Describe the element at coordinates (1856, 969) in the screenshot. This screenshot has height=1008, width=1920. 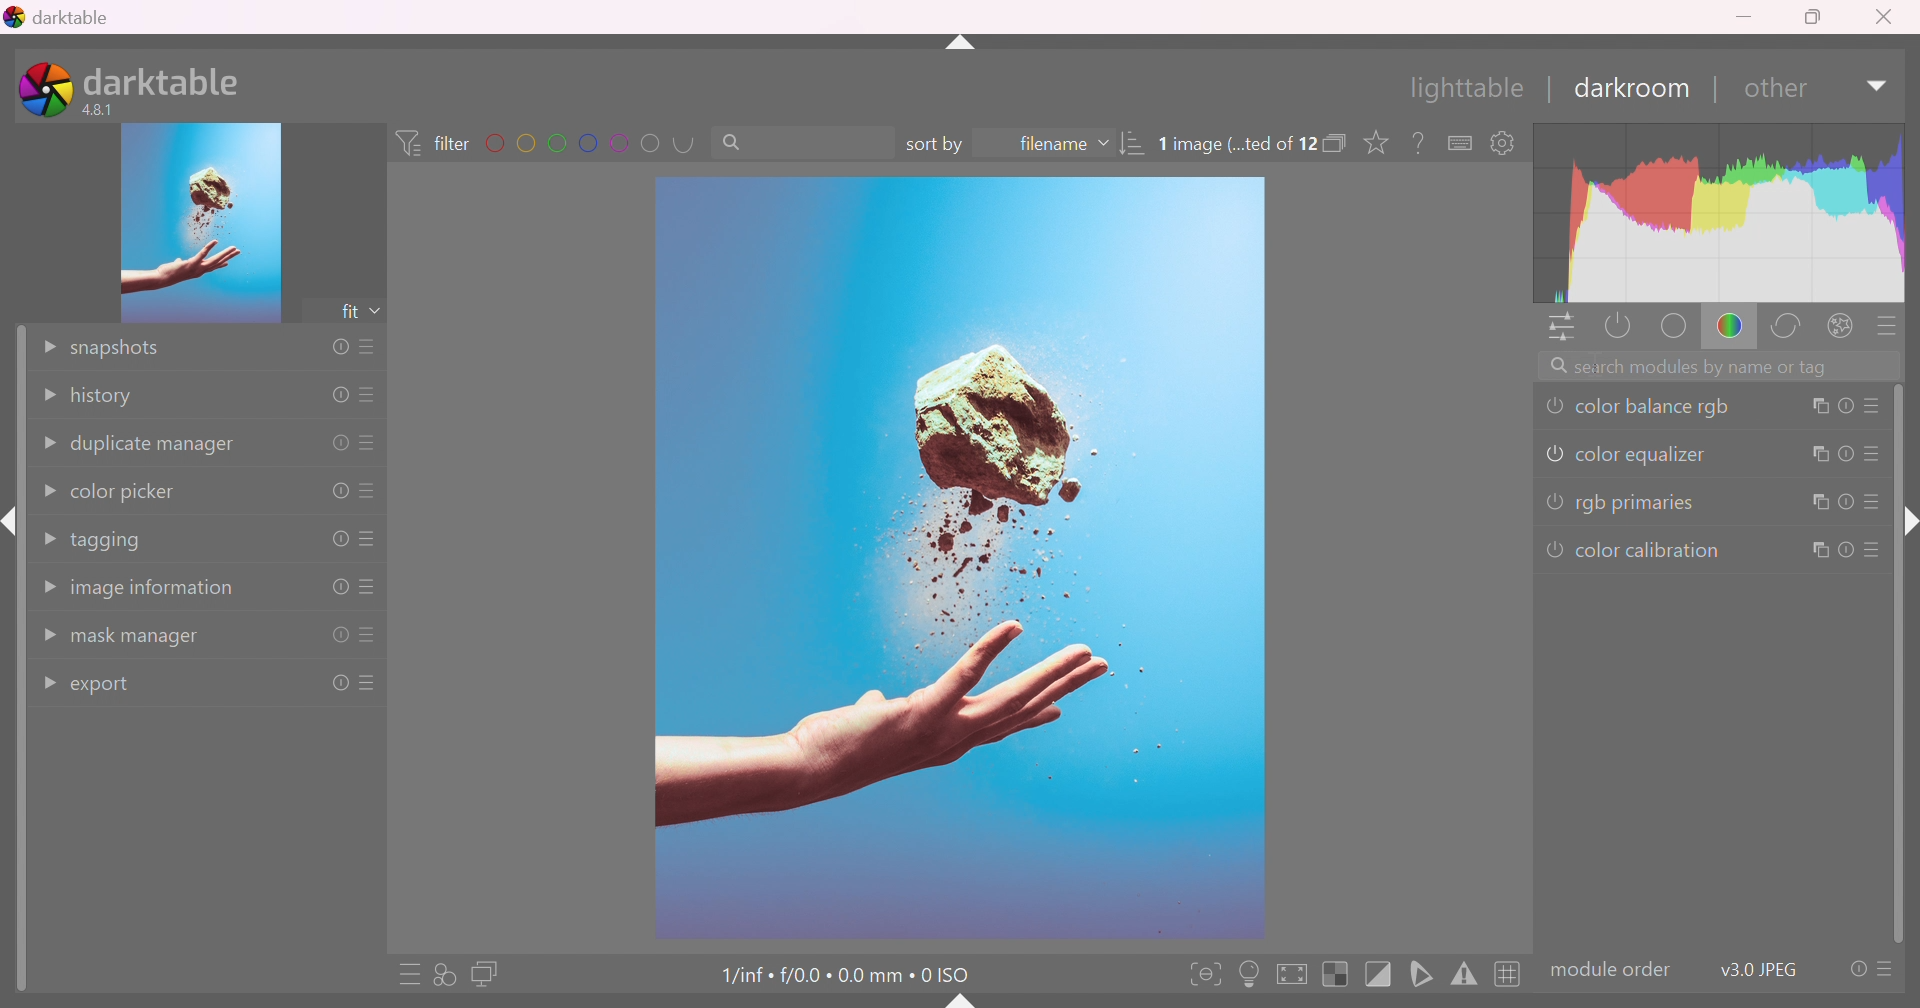
I see `reset` at that location.